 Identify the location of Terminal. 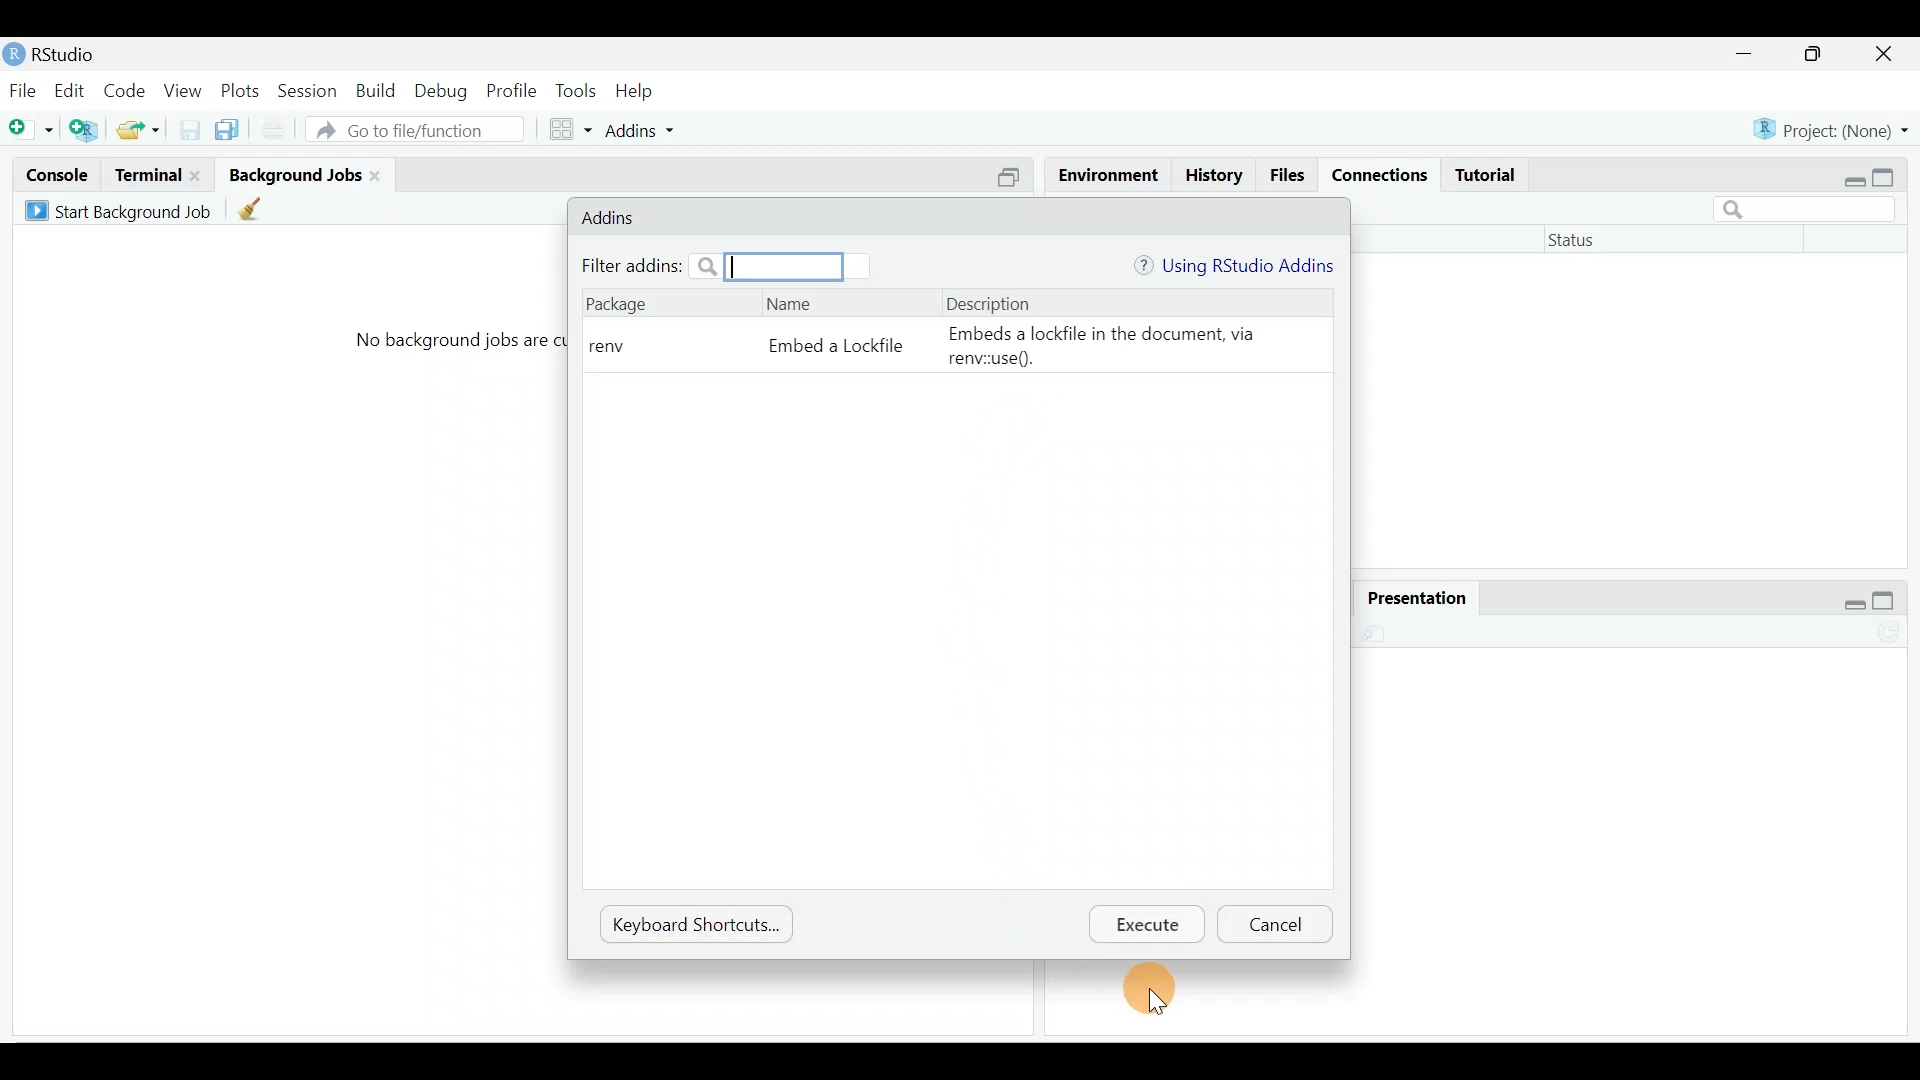
(148, 175).